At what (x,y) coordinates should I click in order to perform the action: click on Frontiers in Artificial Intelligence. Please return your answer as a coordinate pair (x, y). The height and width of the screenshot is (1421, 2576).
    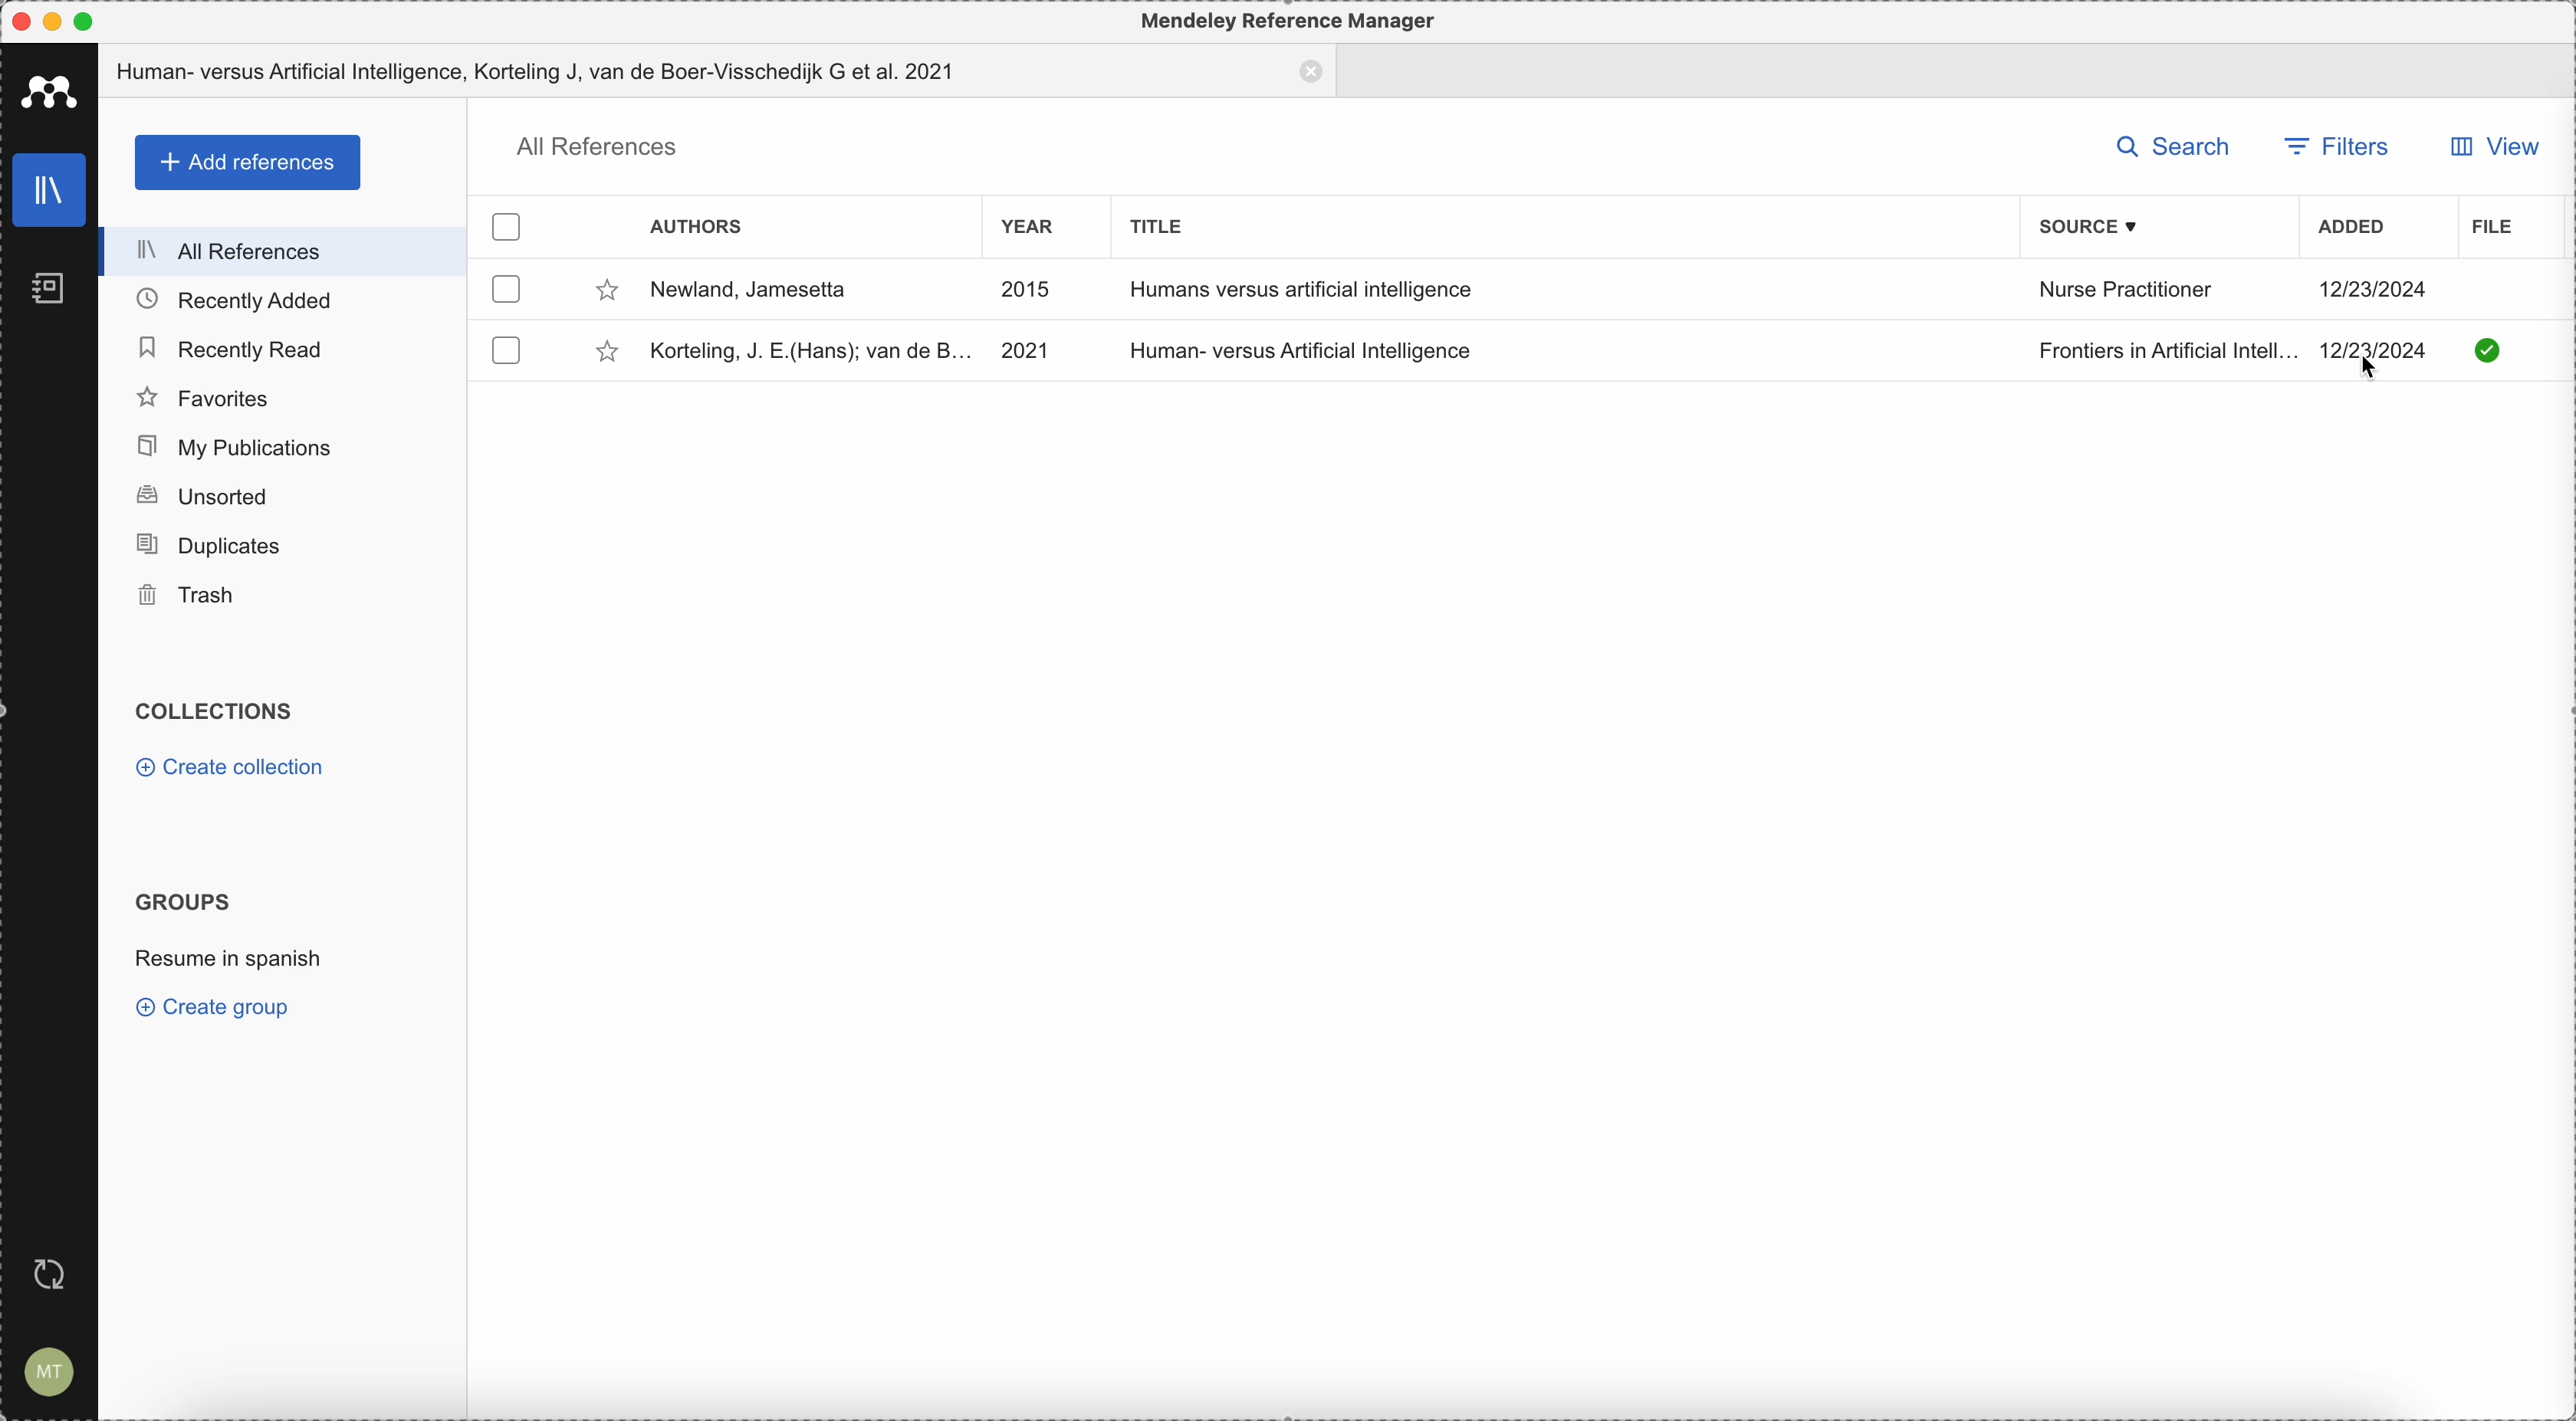
    Looking at the image, I should click on (2168, 350).